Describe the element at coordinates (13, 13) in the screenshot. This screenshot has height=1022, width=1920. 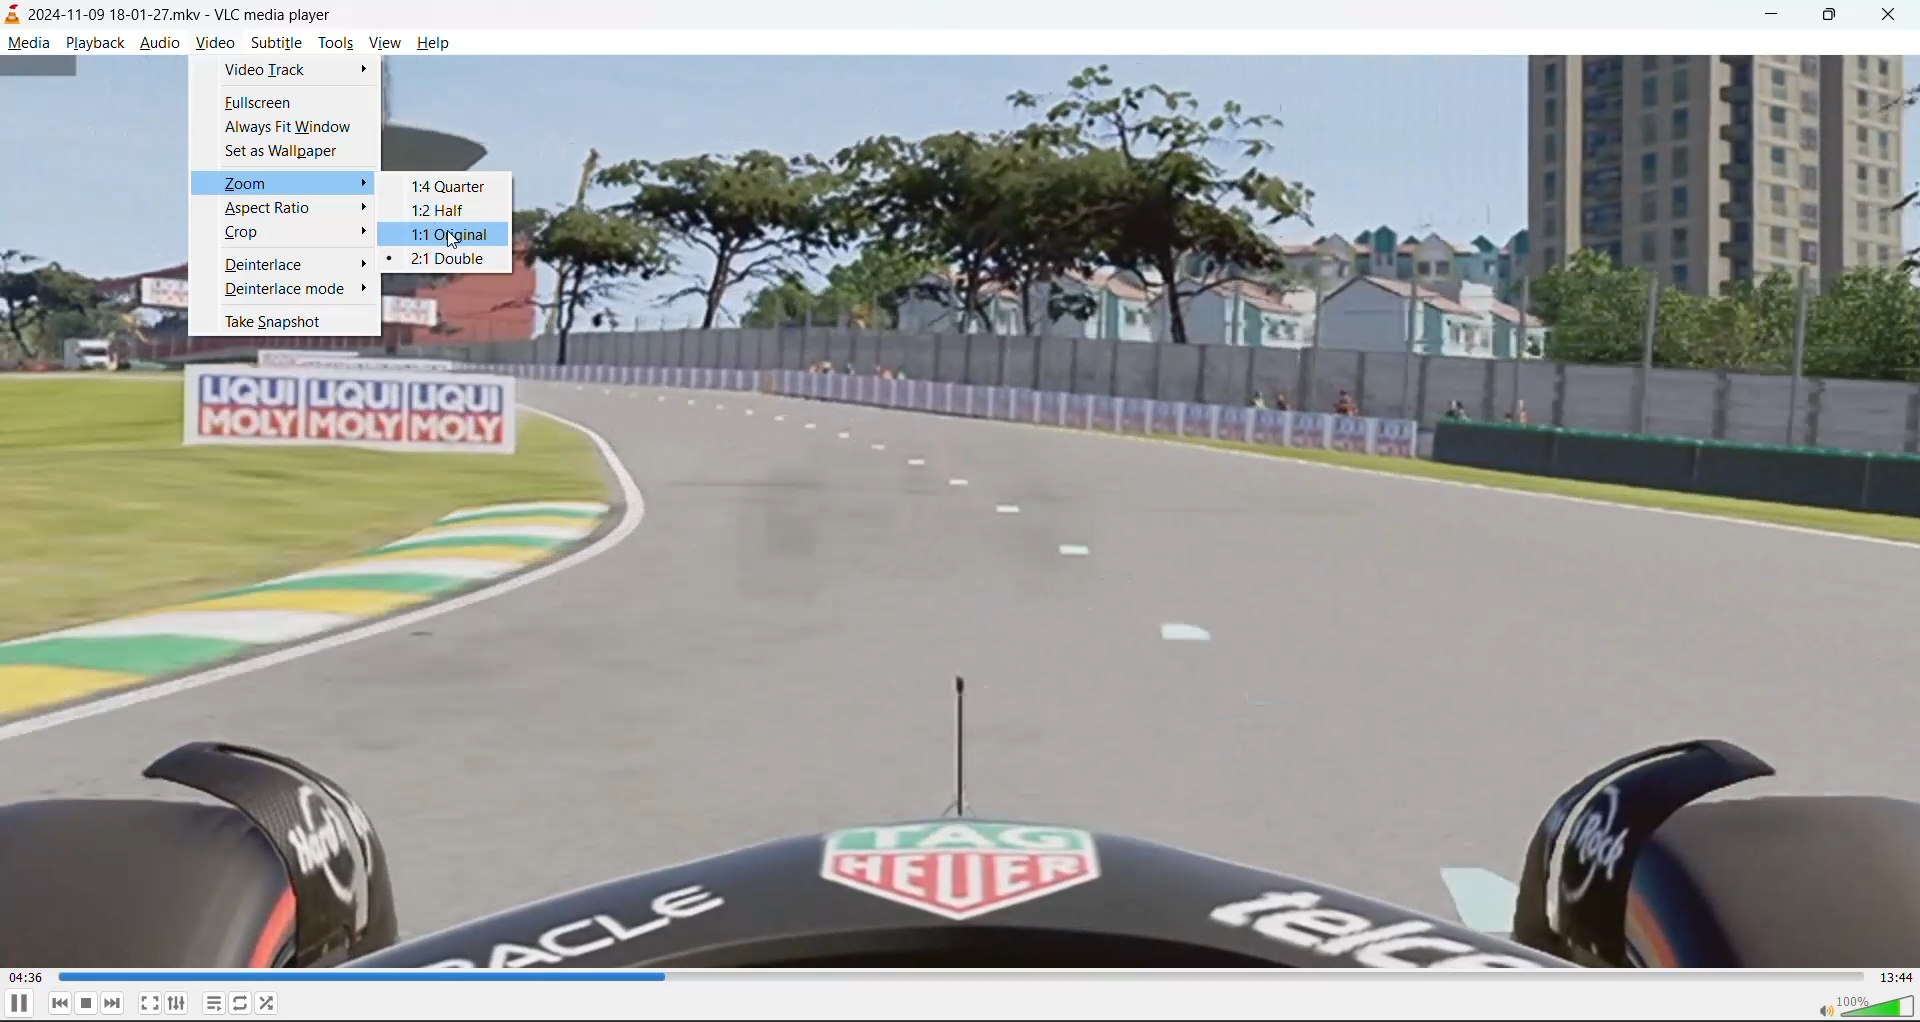
I see `icon` at that location.